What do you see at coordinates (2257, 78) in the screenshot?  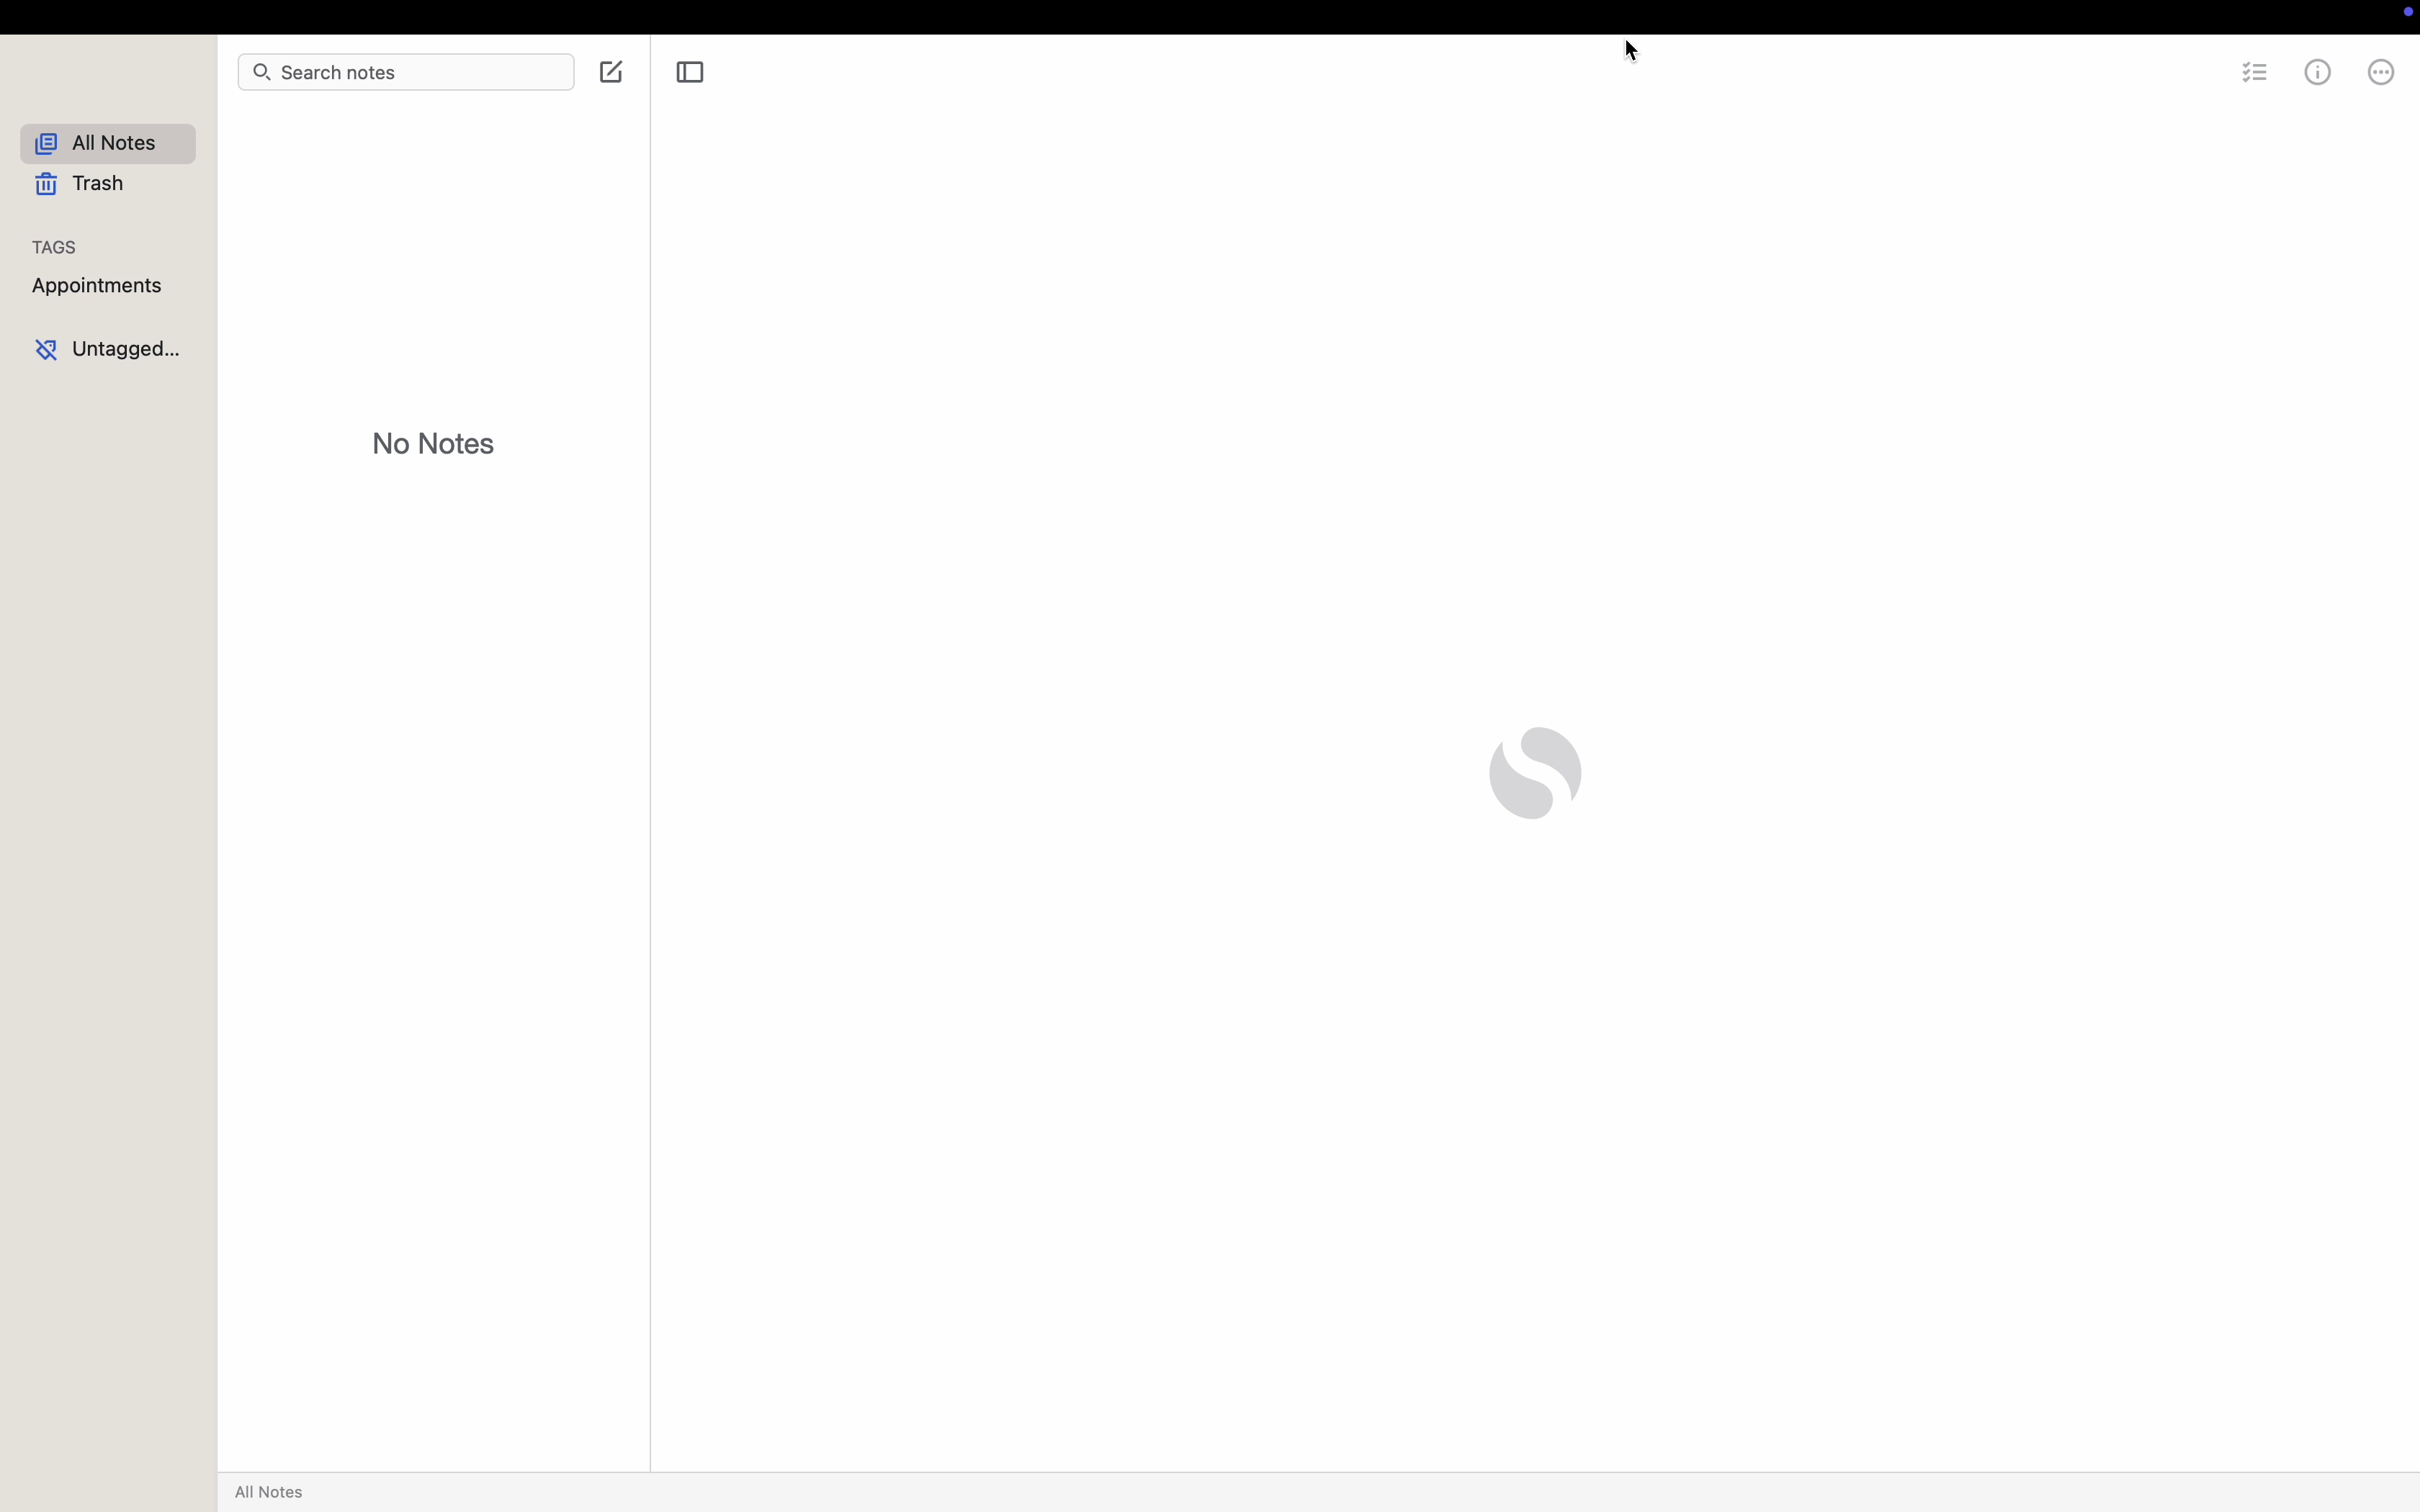 I see `checklist` at bounding box center [2257, 78].